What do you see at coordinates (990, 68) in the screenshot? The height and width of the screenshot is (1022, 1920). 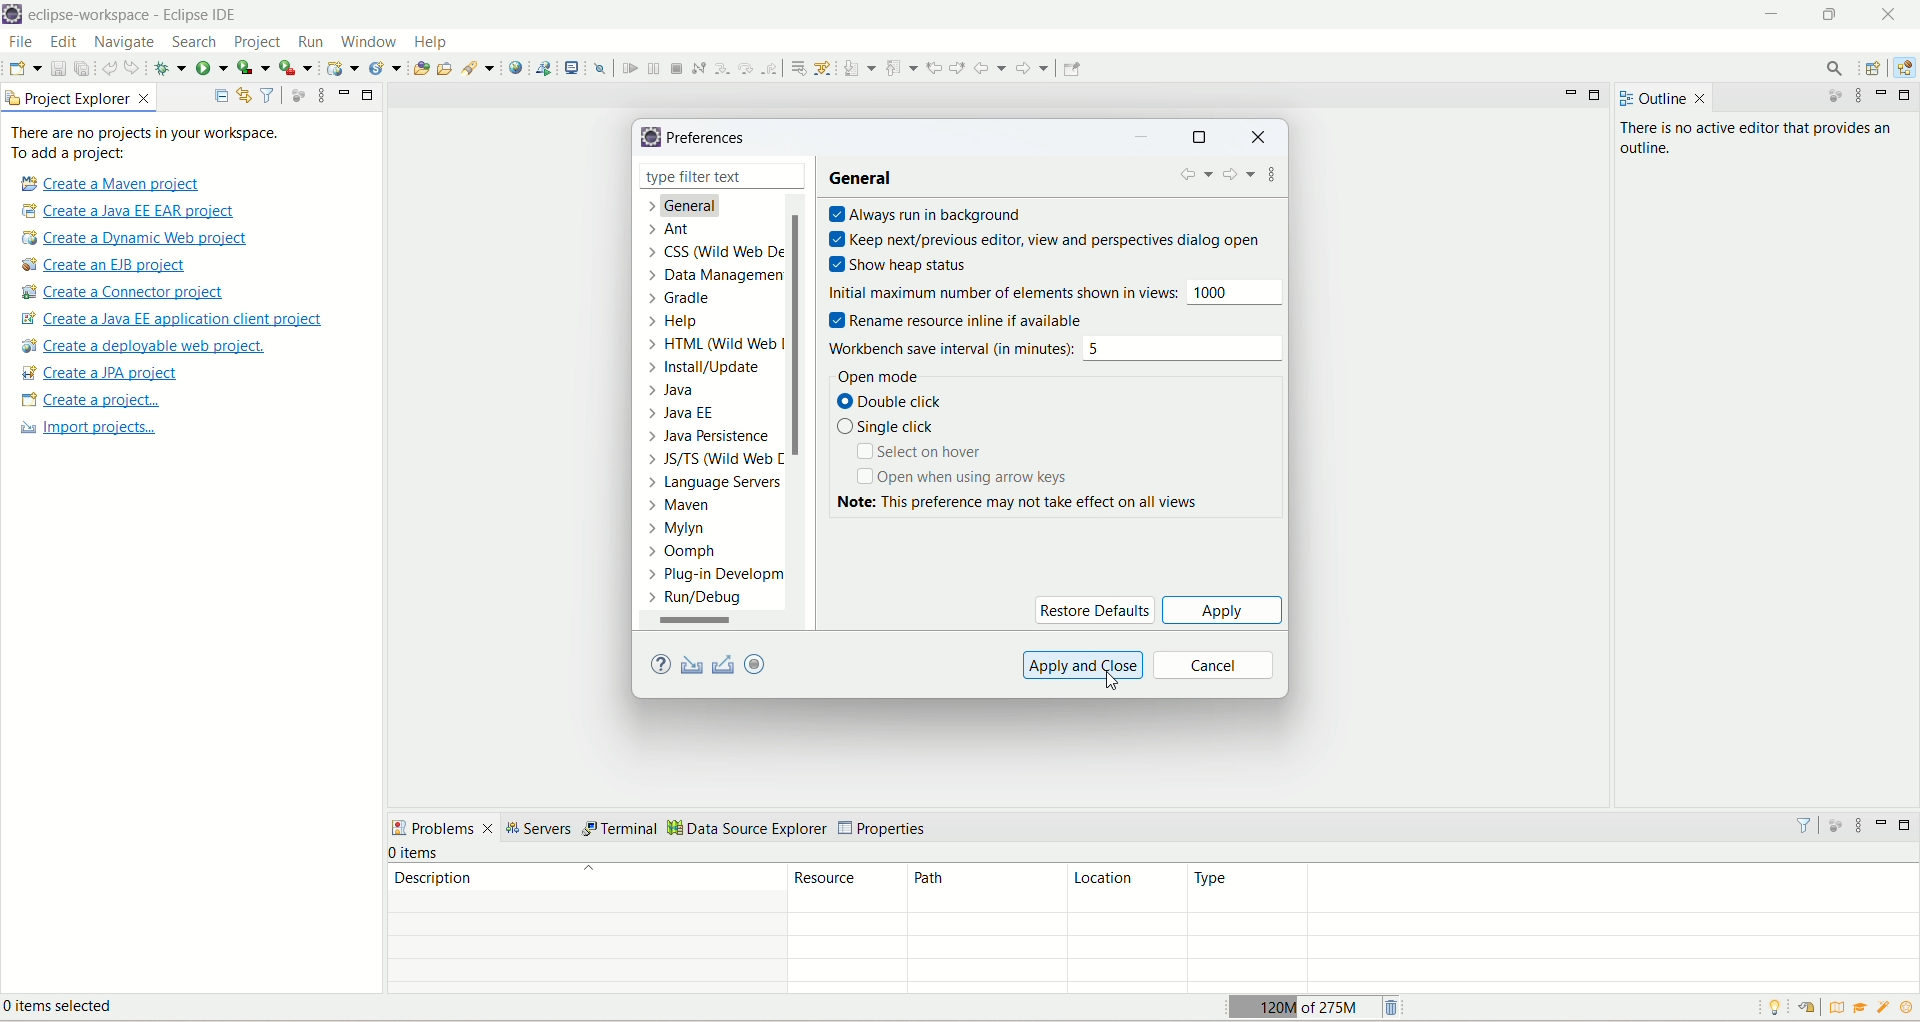 I see `back` at bounding box center [990, 68].